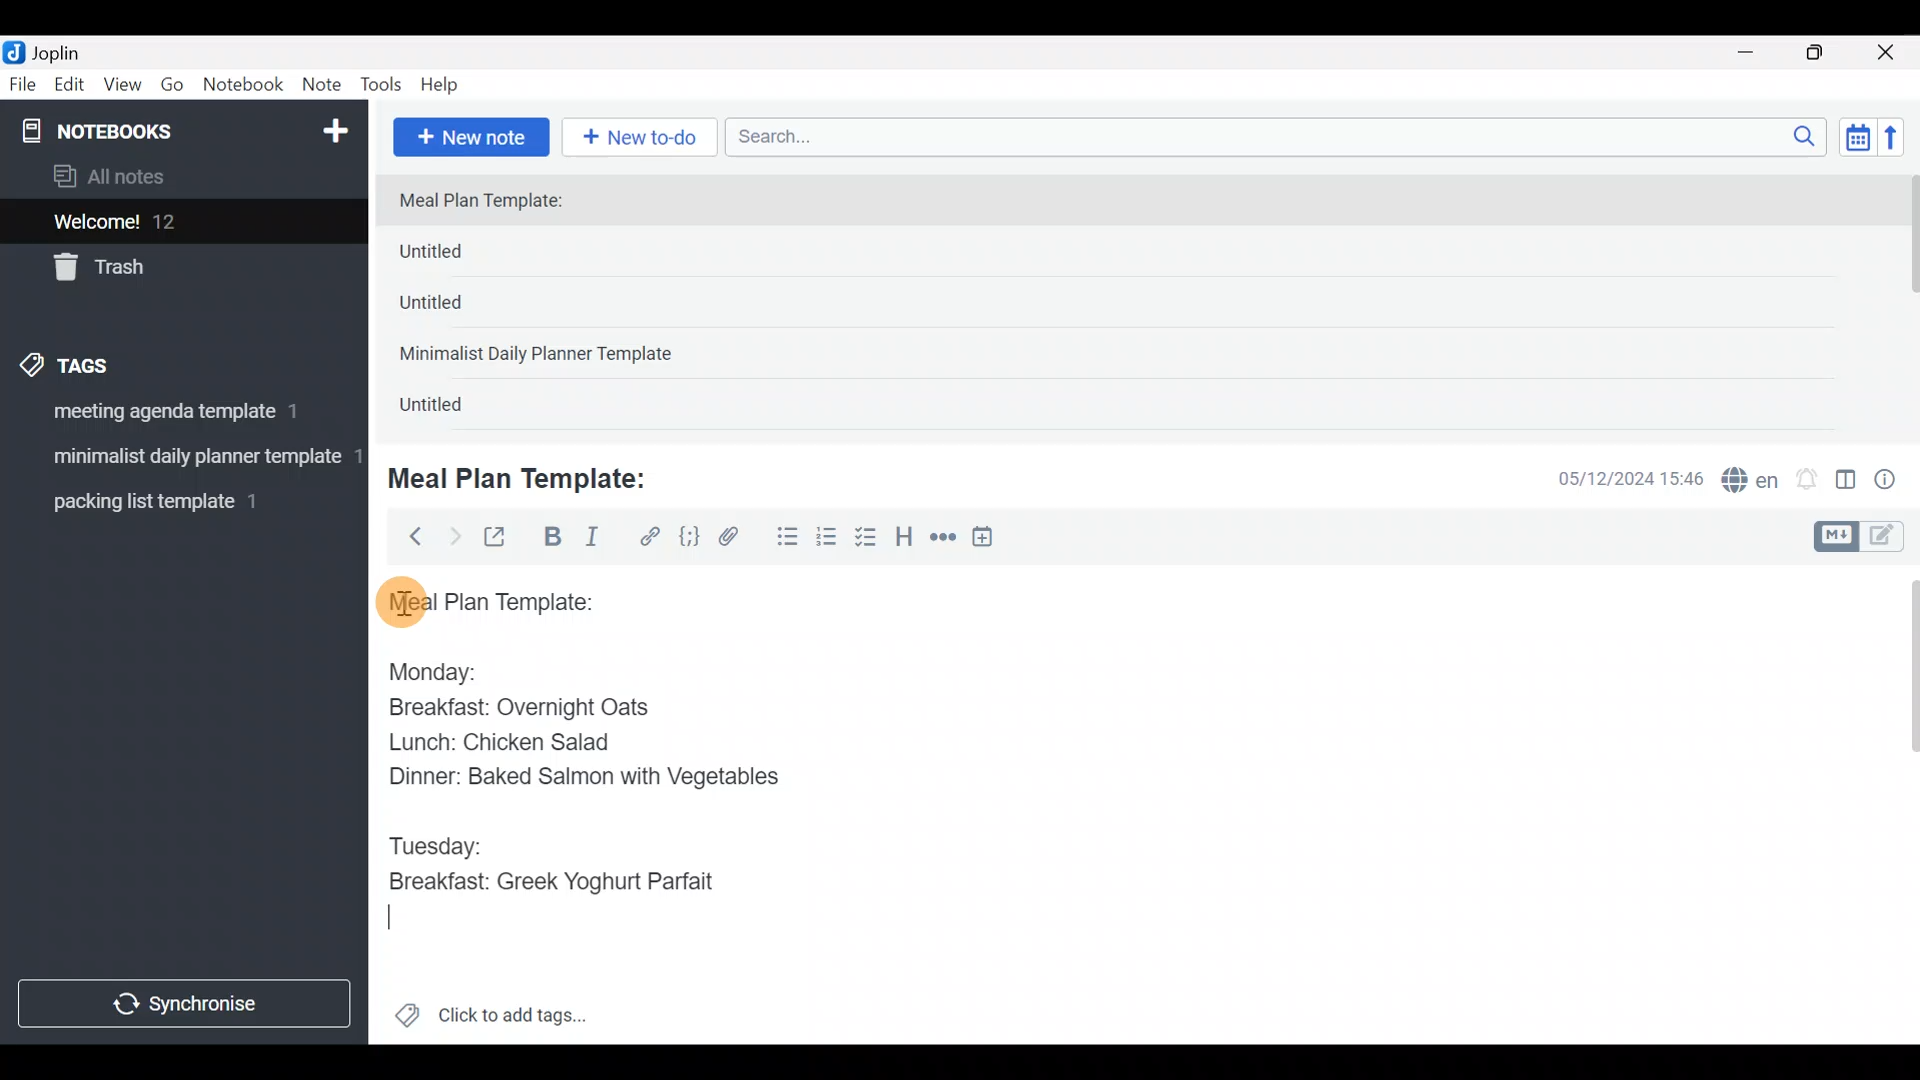  What do you see at coordinates (447, 81) in the screenshot?
I see `Help` at bounding box center [447, 81].